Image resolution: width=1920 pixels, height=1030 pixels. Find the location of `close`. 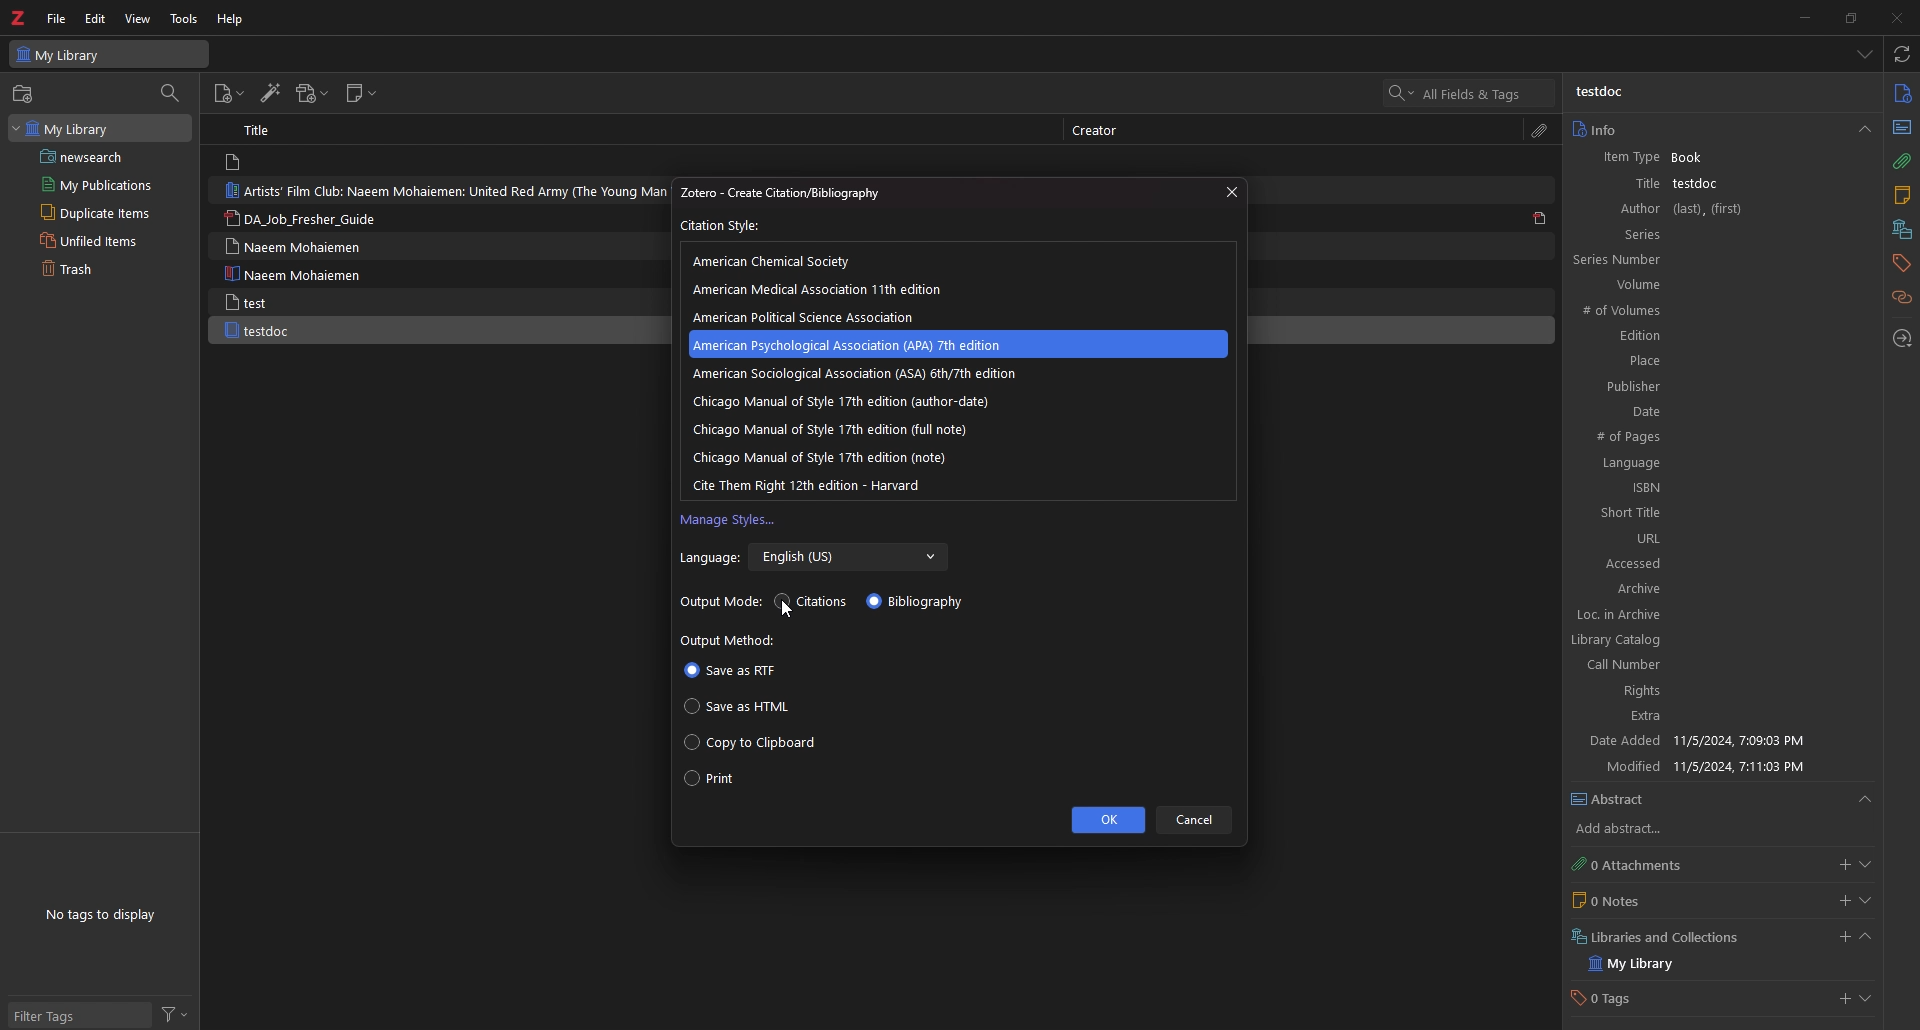

close is located at coordinates (1229, 192).